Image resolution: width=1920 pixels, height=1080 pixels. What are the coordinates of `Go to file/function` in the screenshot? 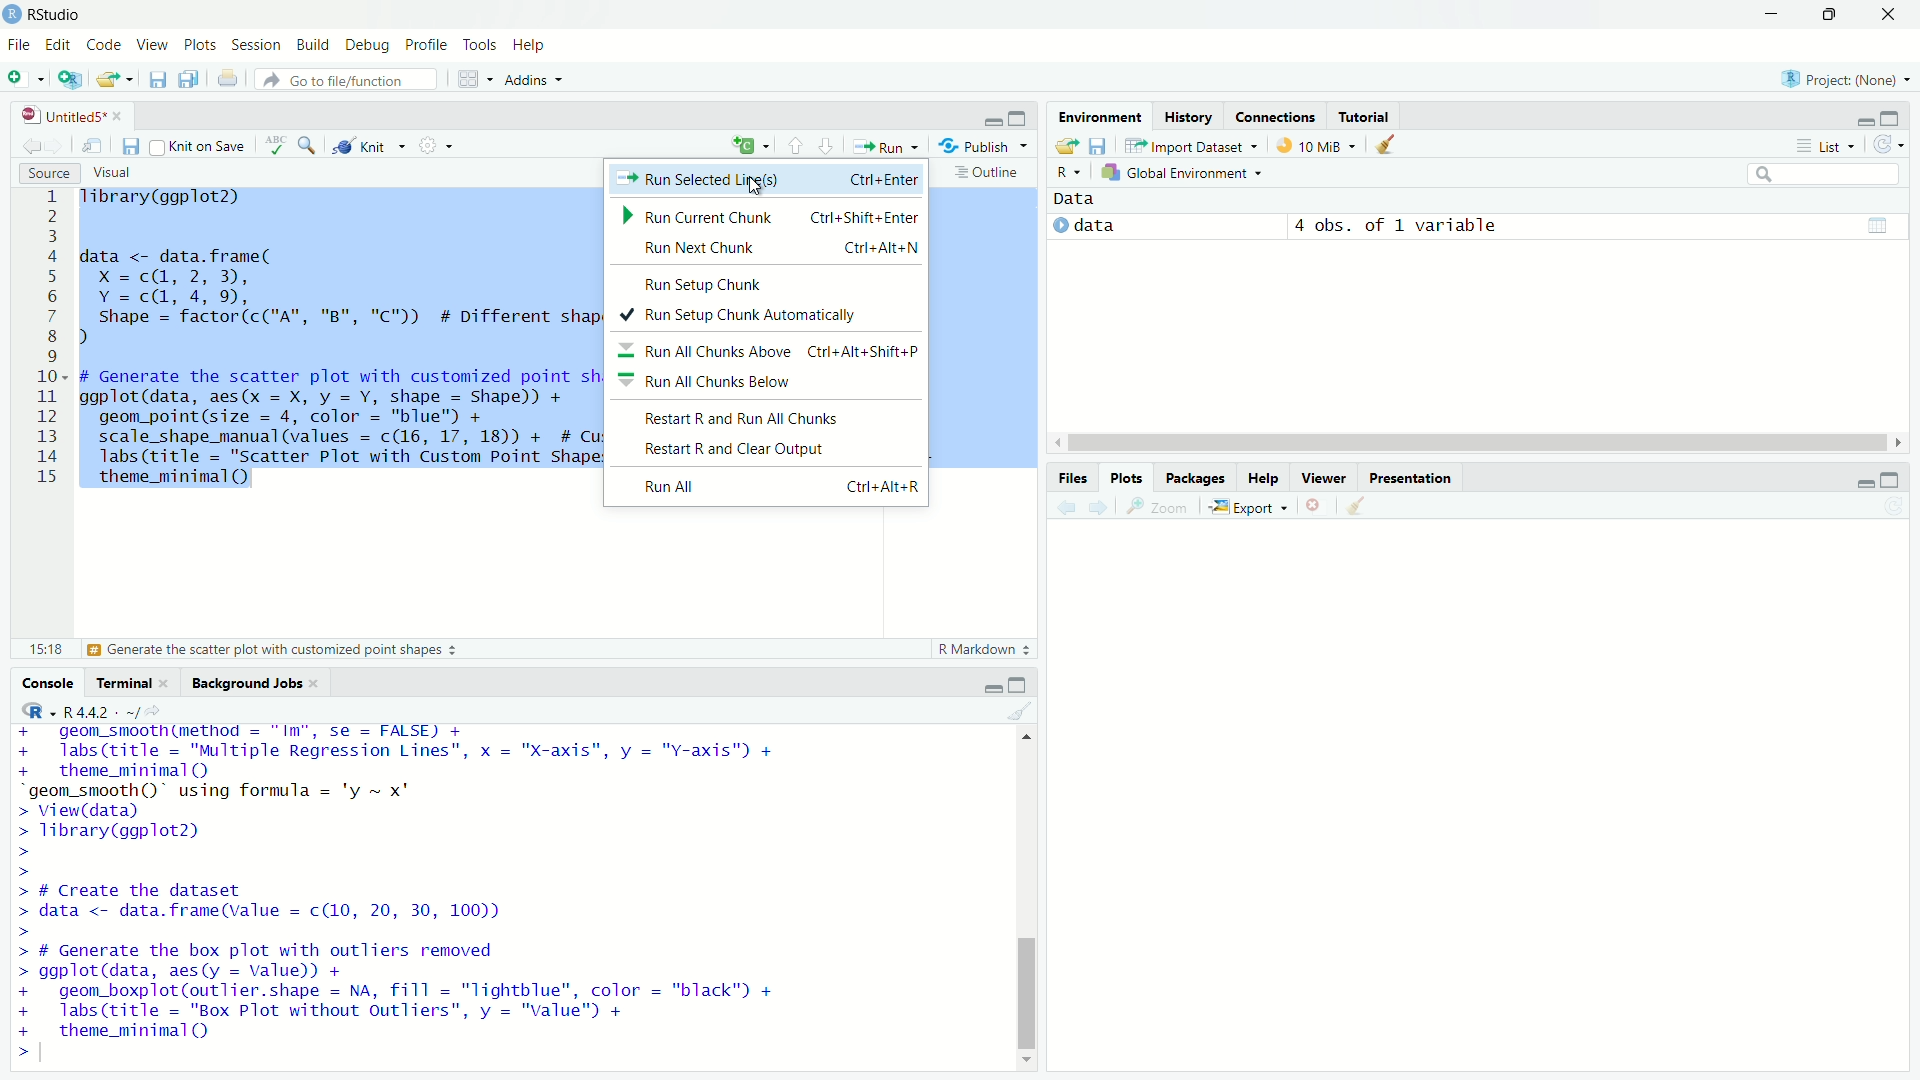 It's located at (346, 80).